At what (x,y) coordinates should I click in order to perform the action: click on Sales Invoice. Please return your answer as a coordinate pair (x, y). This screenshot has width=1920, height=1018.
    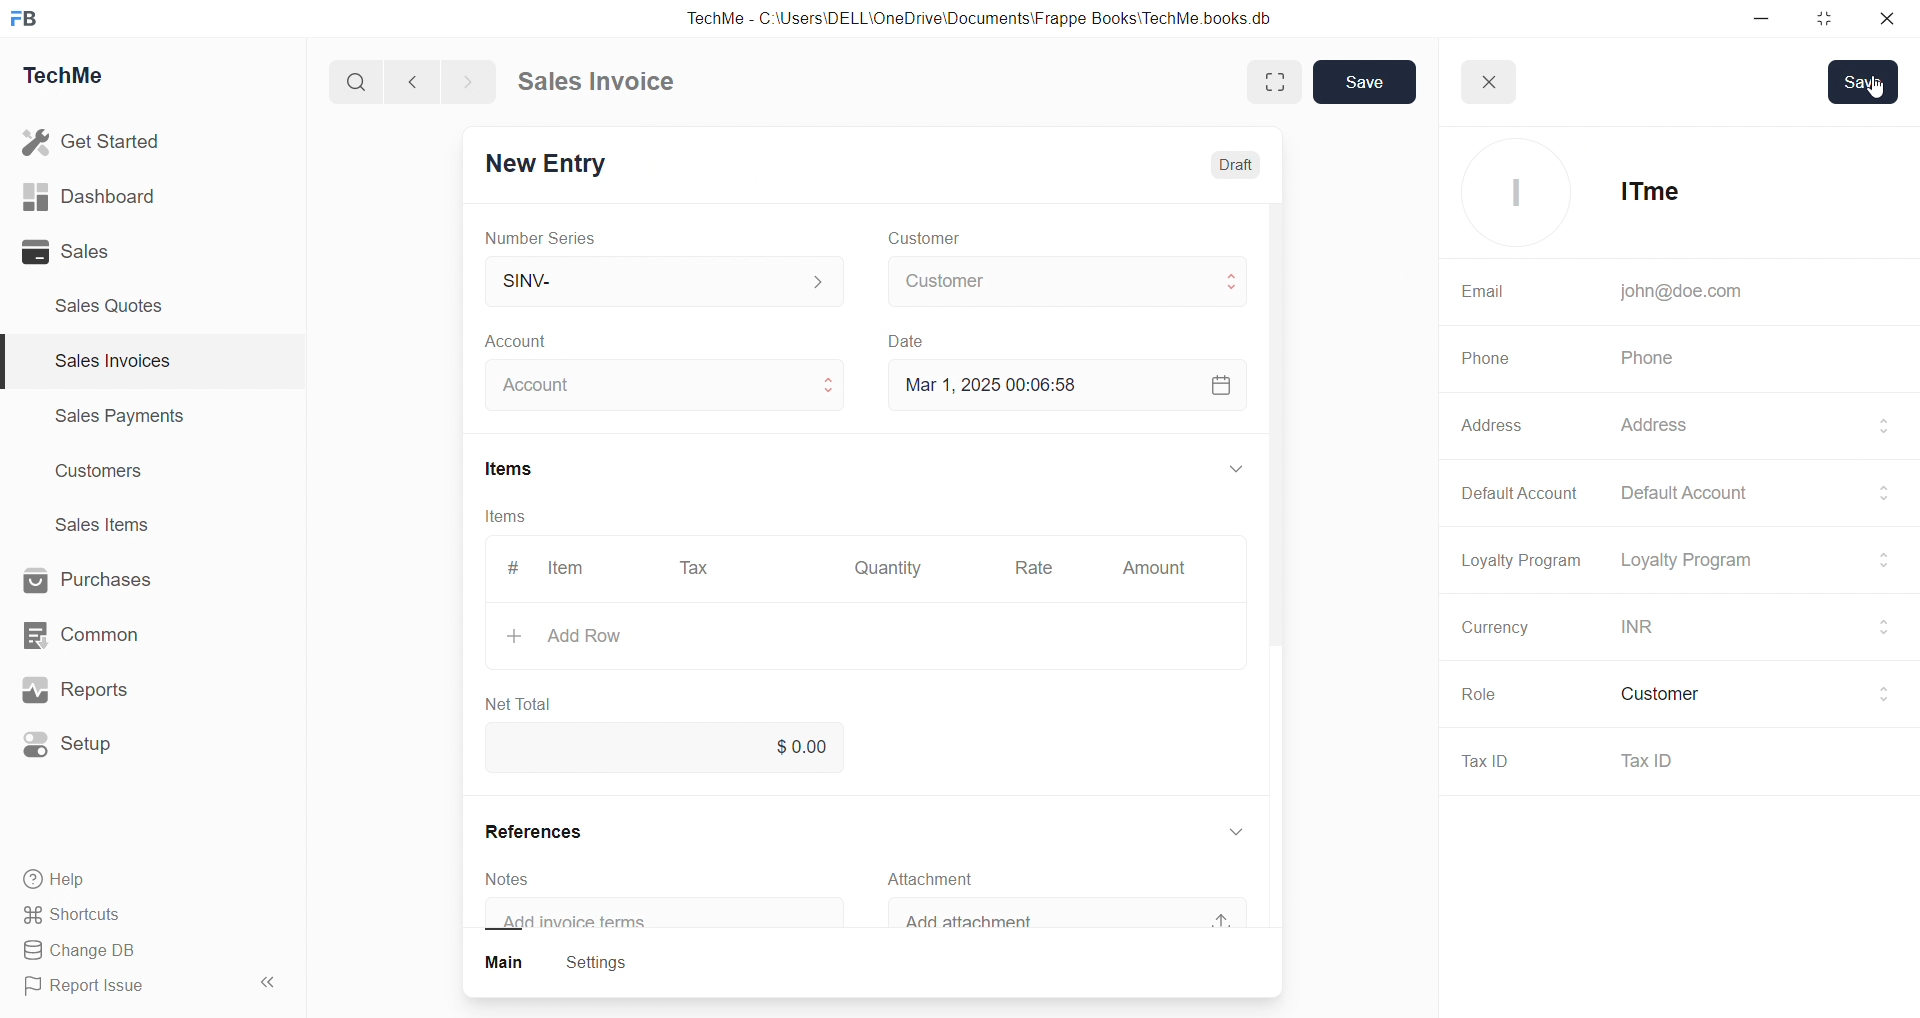
    Looking at the image, I should click on (604, 84).